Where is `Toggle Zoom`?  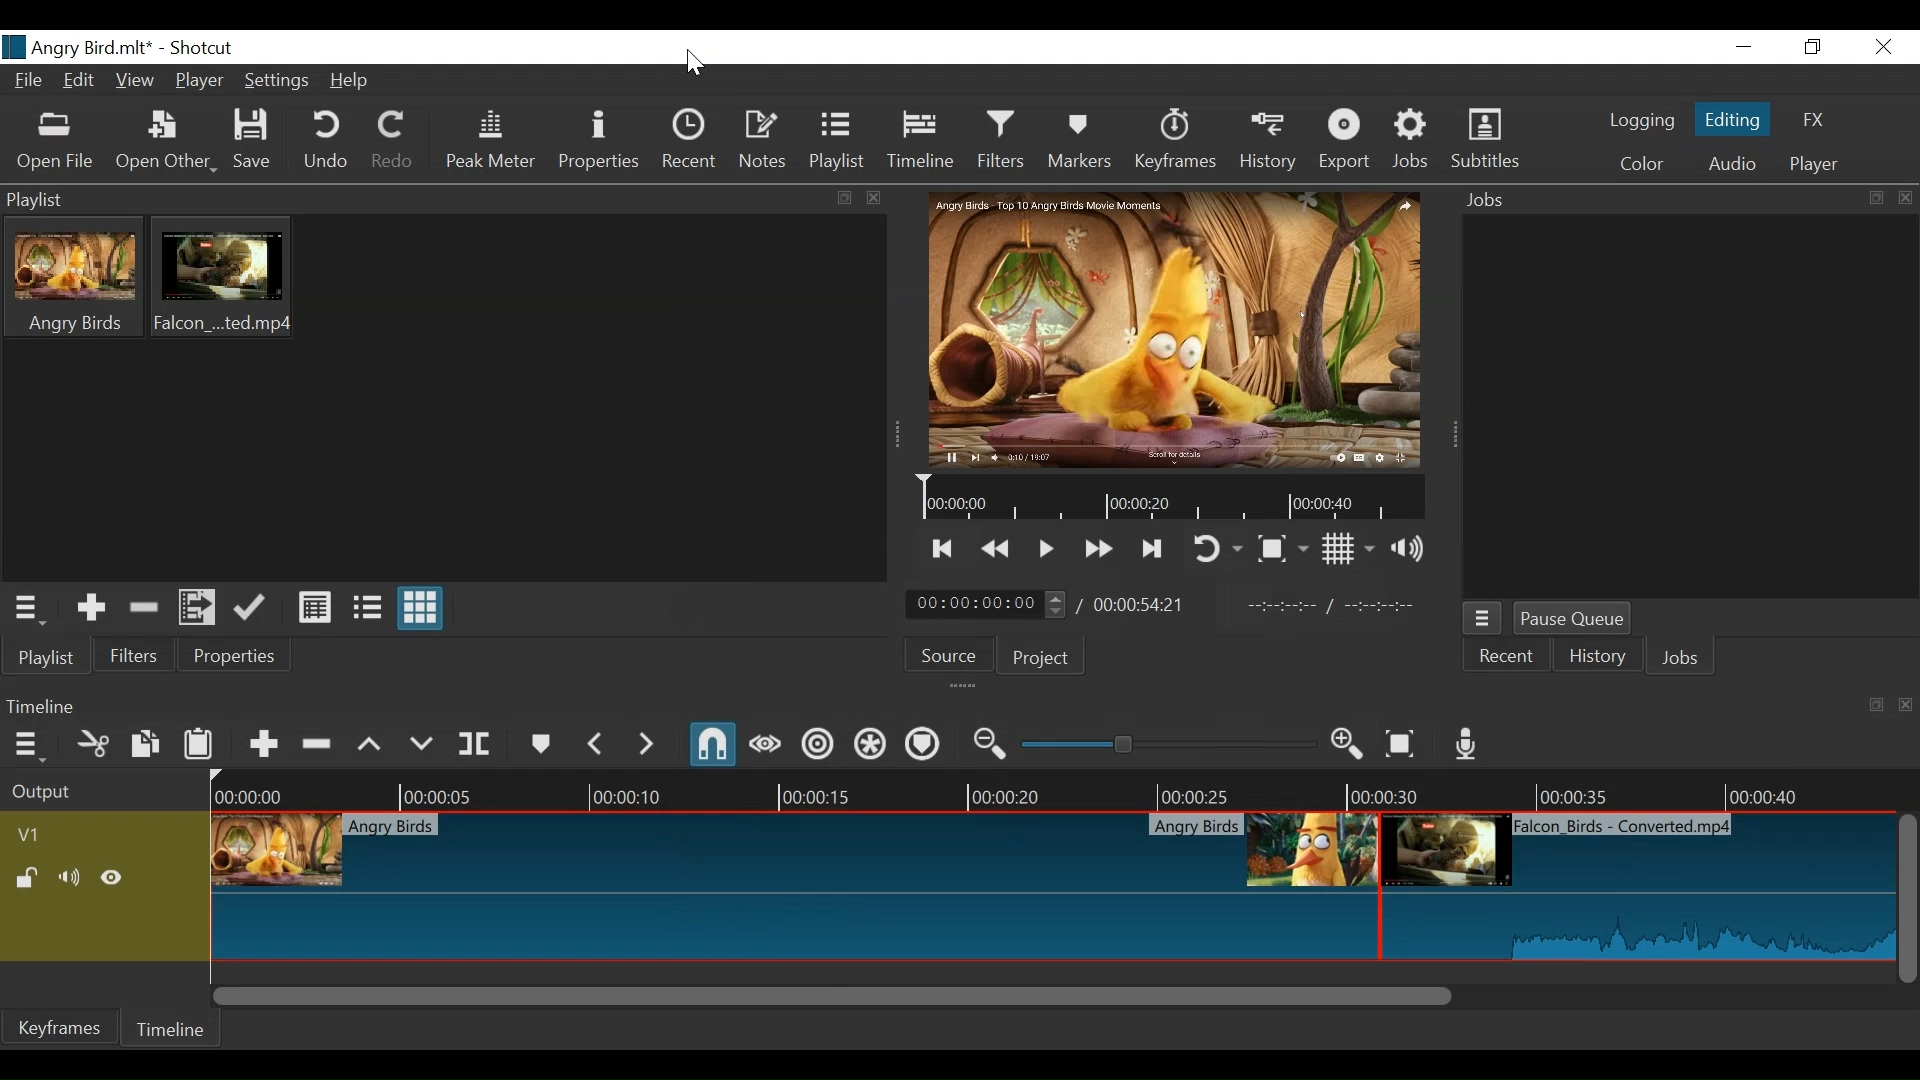 Toggle Zoom is located at coordinates (1281, 549).